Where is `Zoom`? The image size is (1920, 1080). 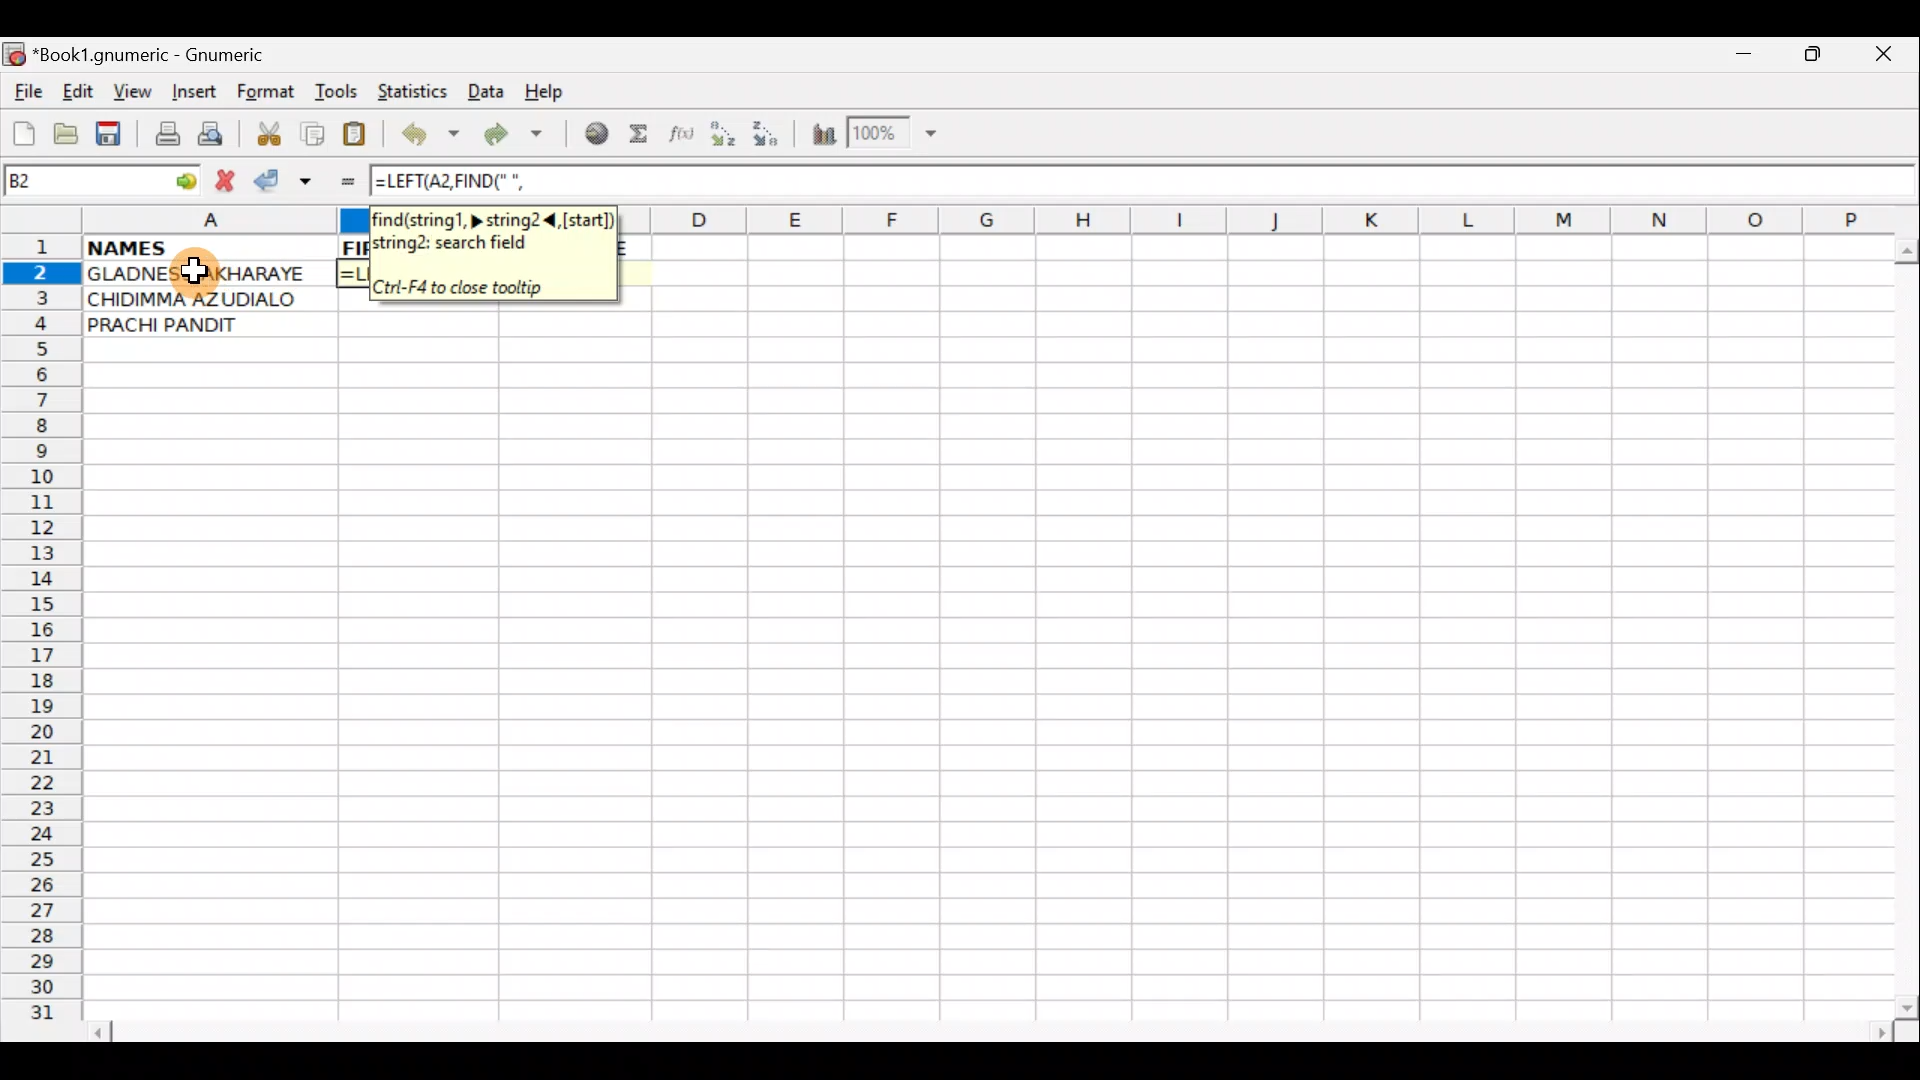
Zoom is located at coordinates (895, 136).